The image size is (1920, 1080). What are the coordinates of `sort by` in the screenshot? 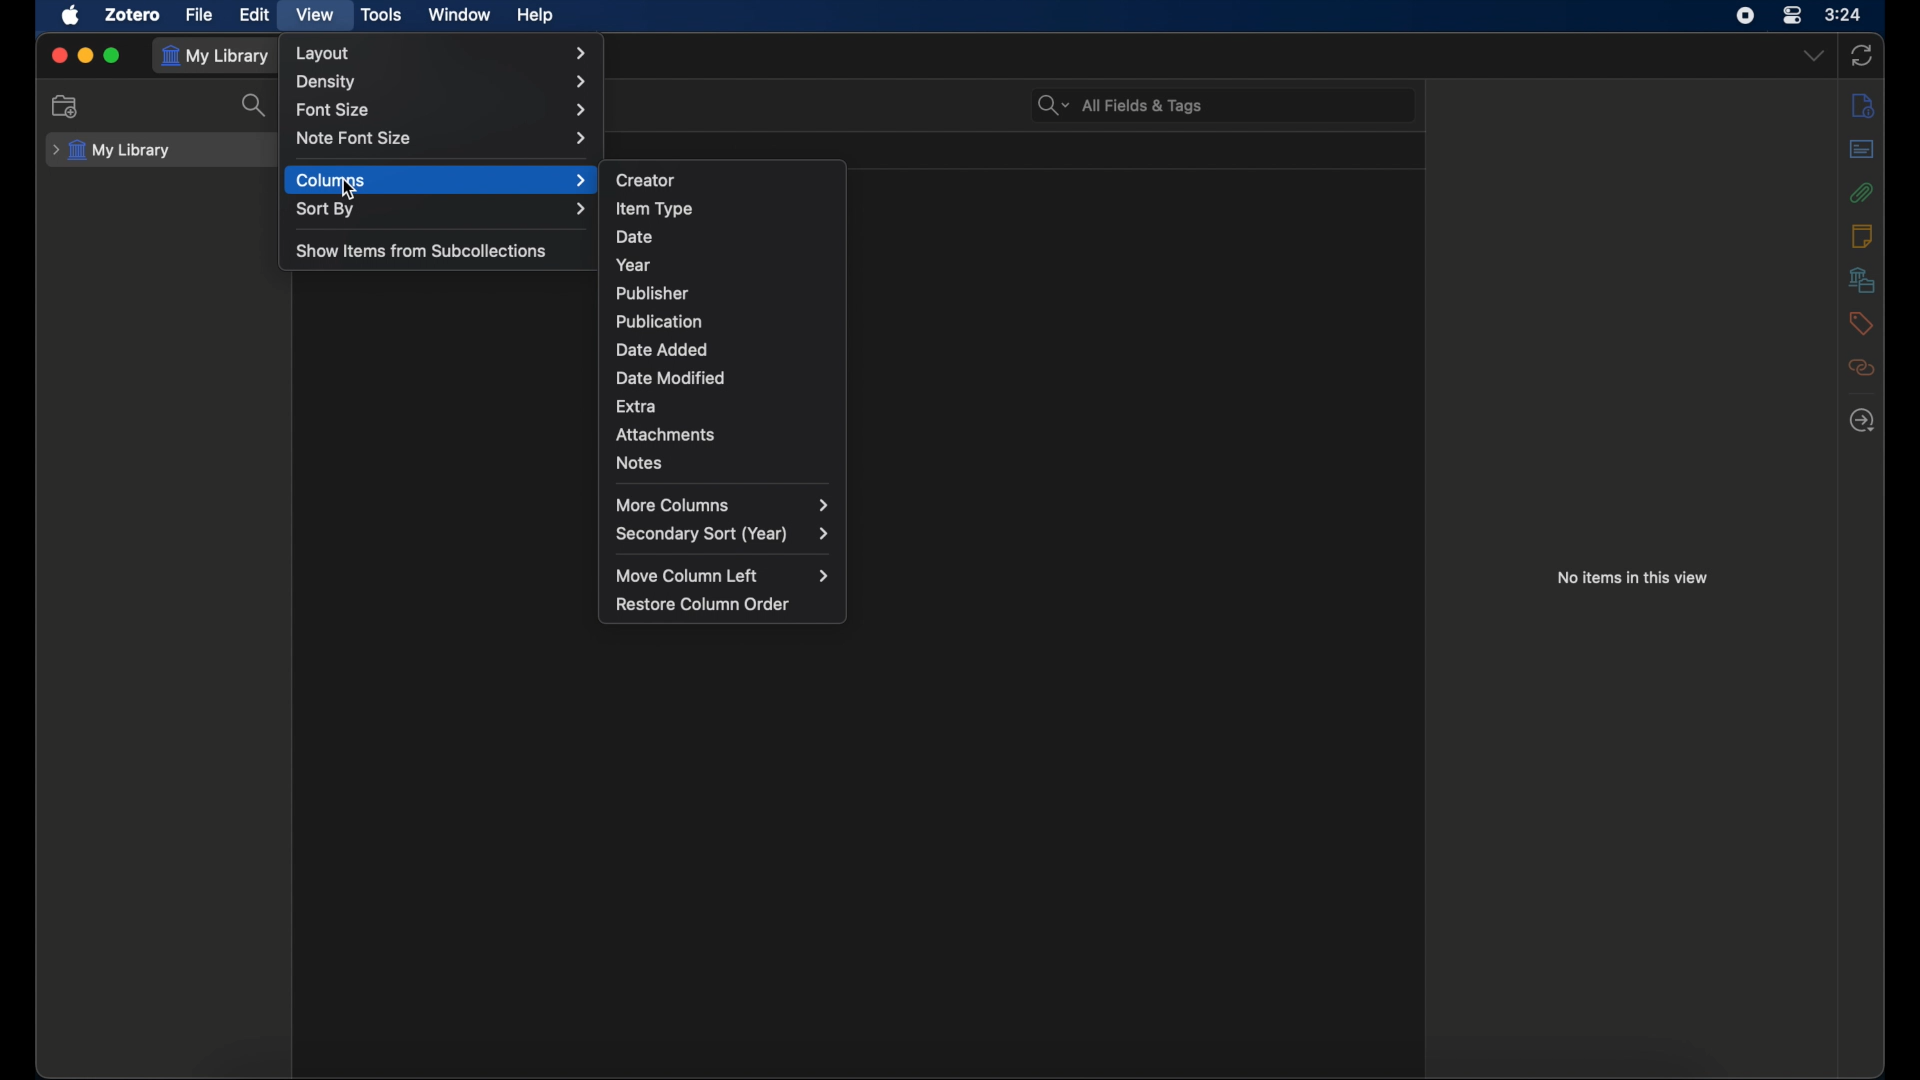 It's located at (443, 211).